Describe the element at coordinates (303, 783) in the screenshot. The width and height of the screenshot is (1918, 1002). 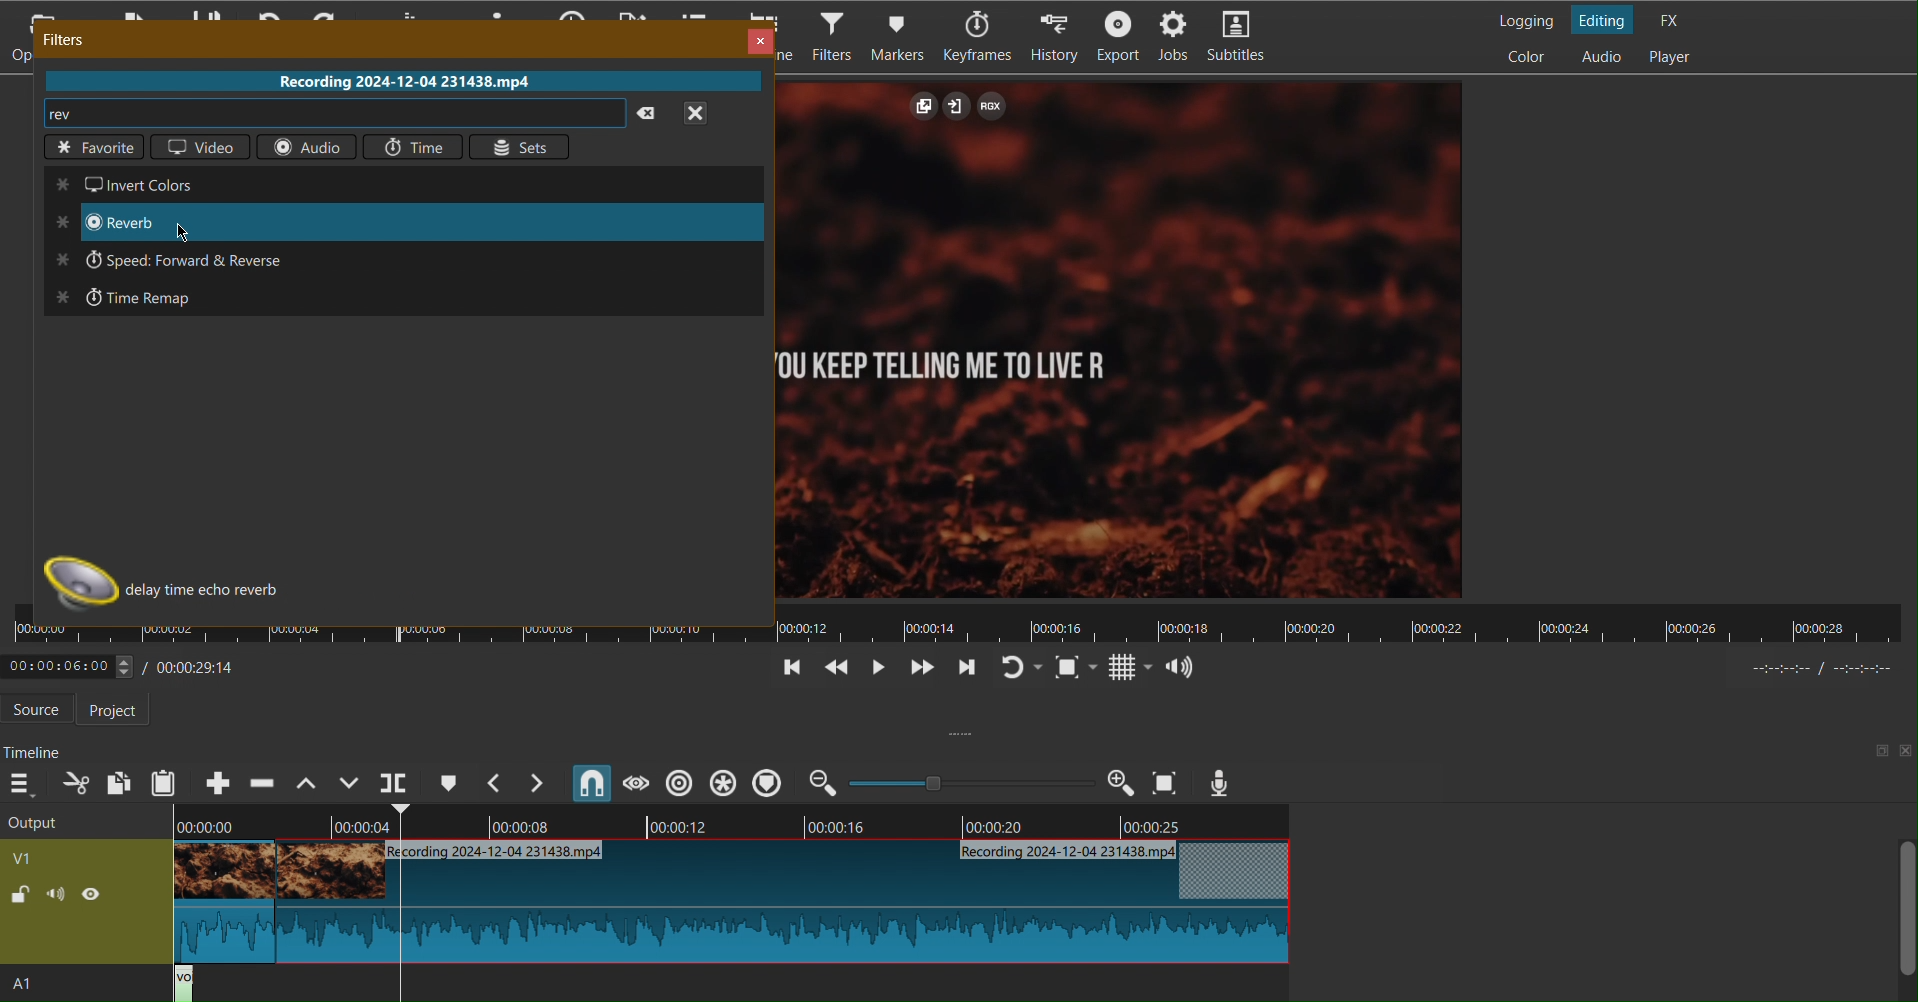
I see `Lift` at that location.